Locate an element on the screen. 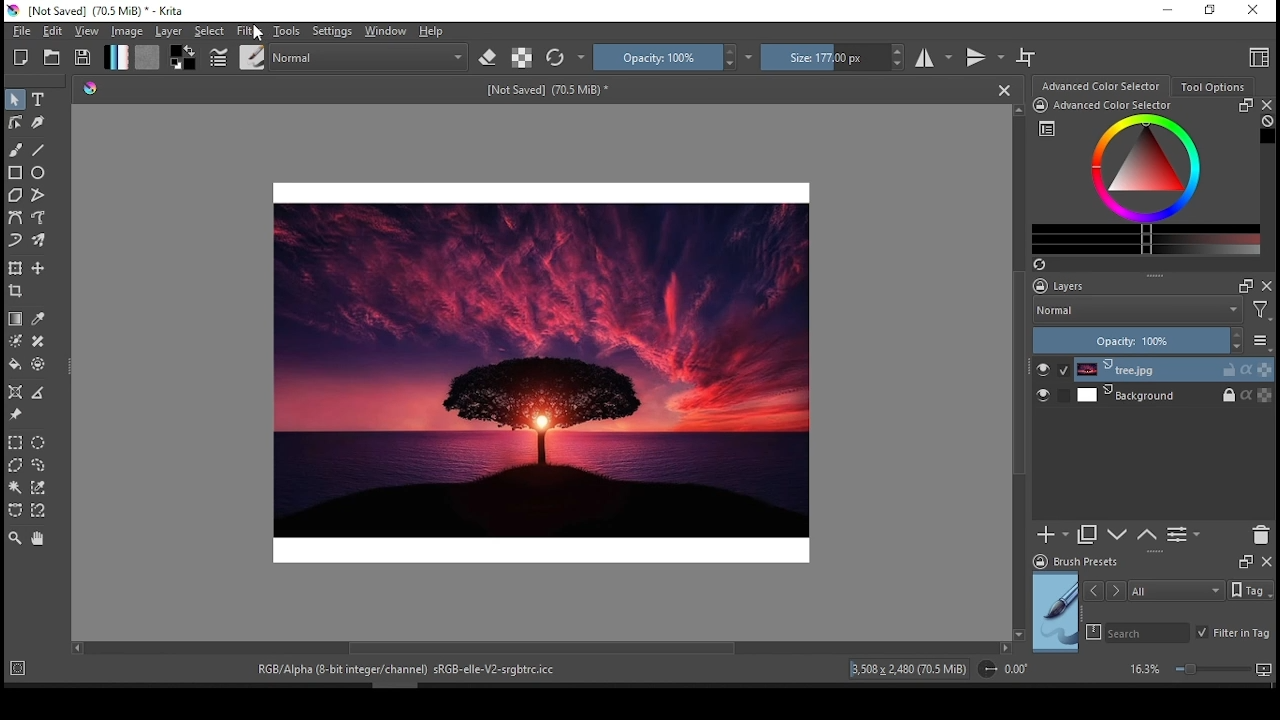 Image resolution: width=1280 pixels, height=720 pixels. opacity is located at coordinates (666, 58).